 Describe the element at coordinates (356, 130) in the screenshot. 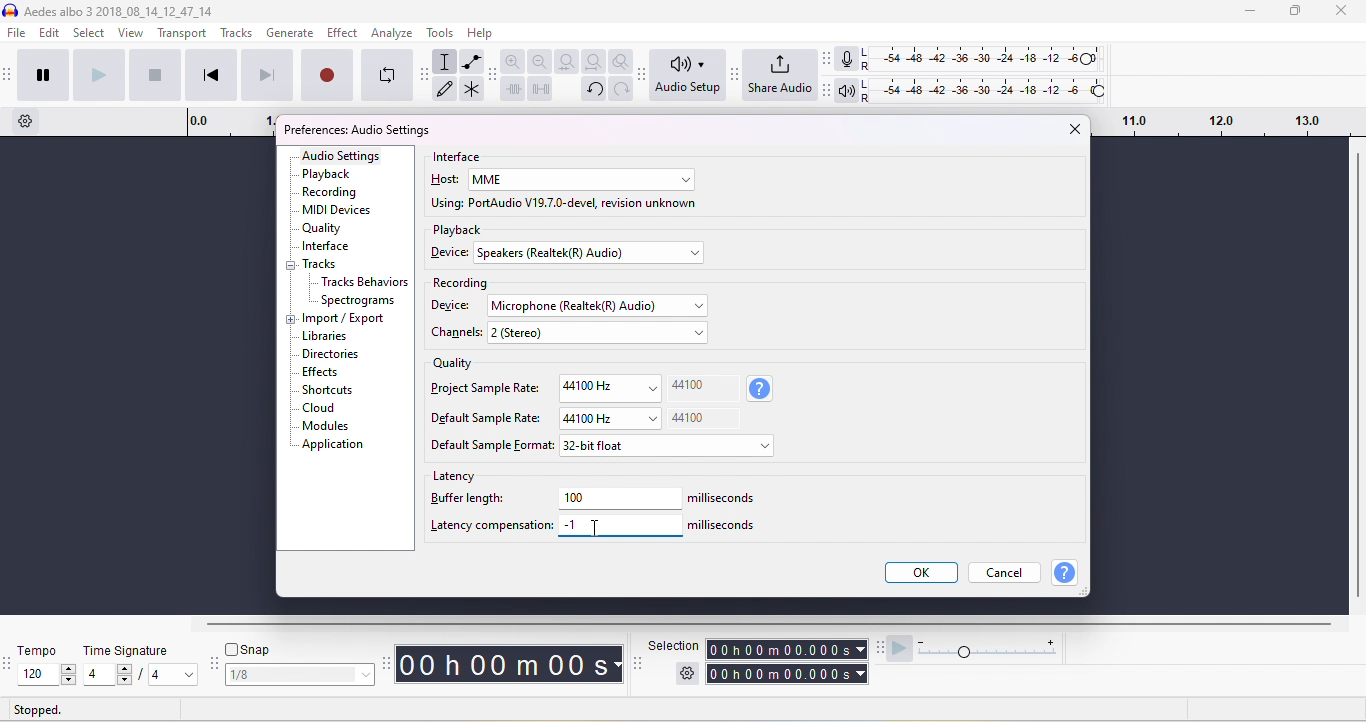

I see `preferences audio settings` at that location.